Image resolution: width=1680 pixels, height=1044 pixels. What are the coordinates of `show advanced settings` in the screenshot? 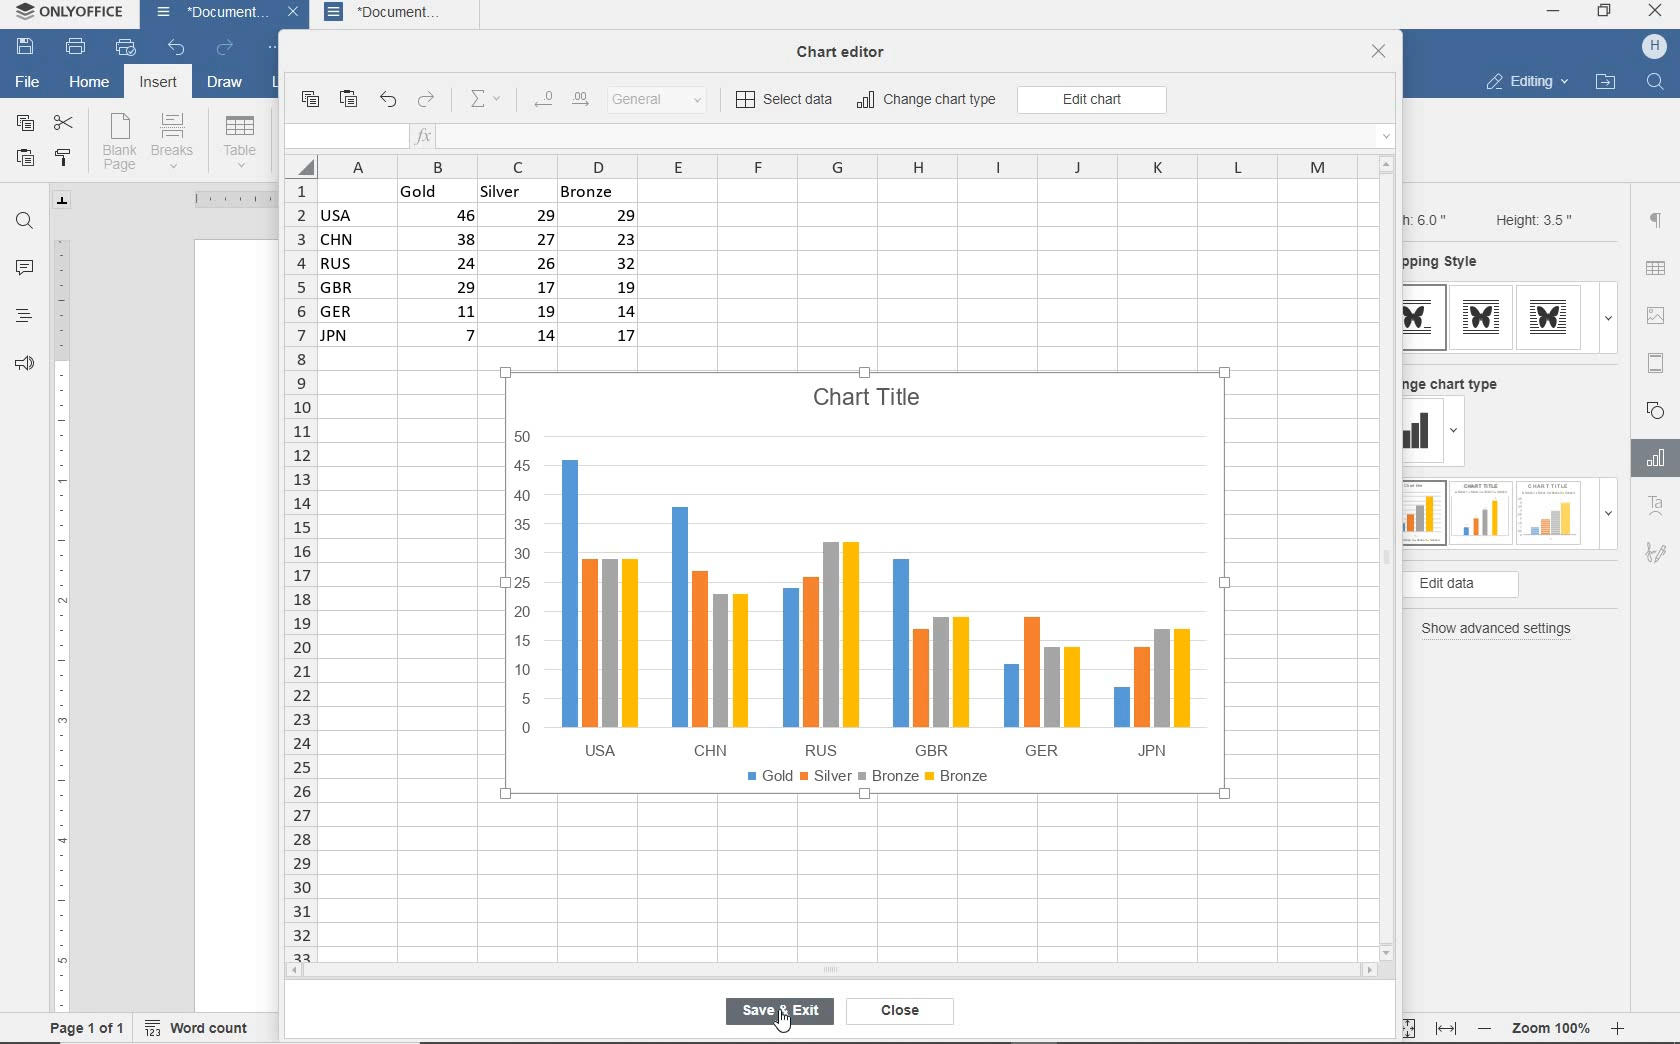 It's located at (1502, 629).